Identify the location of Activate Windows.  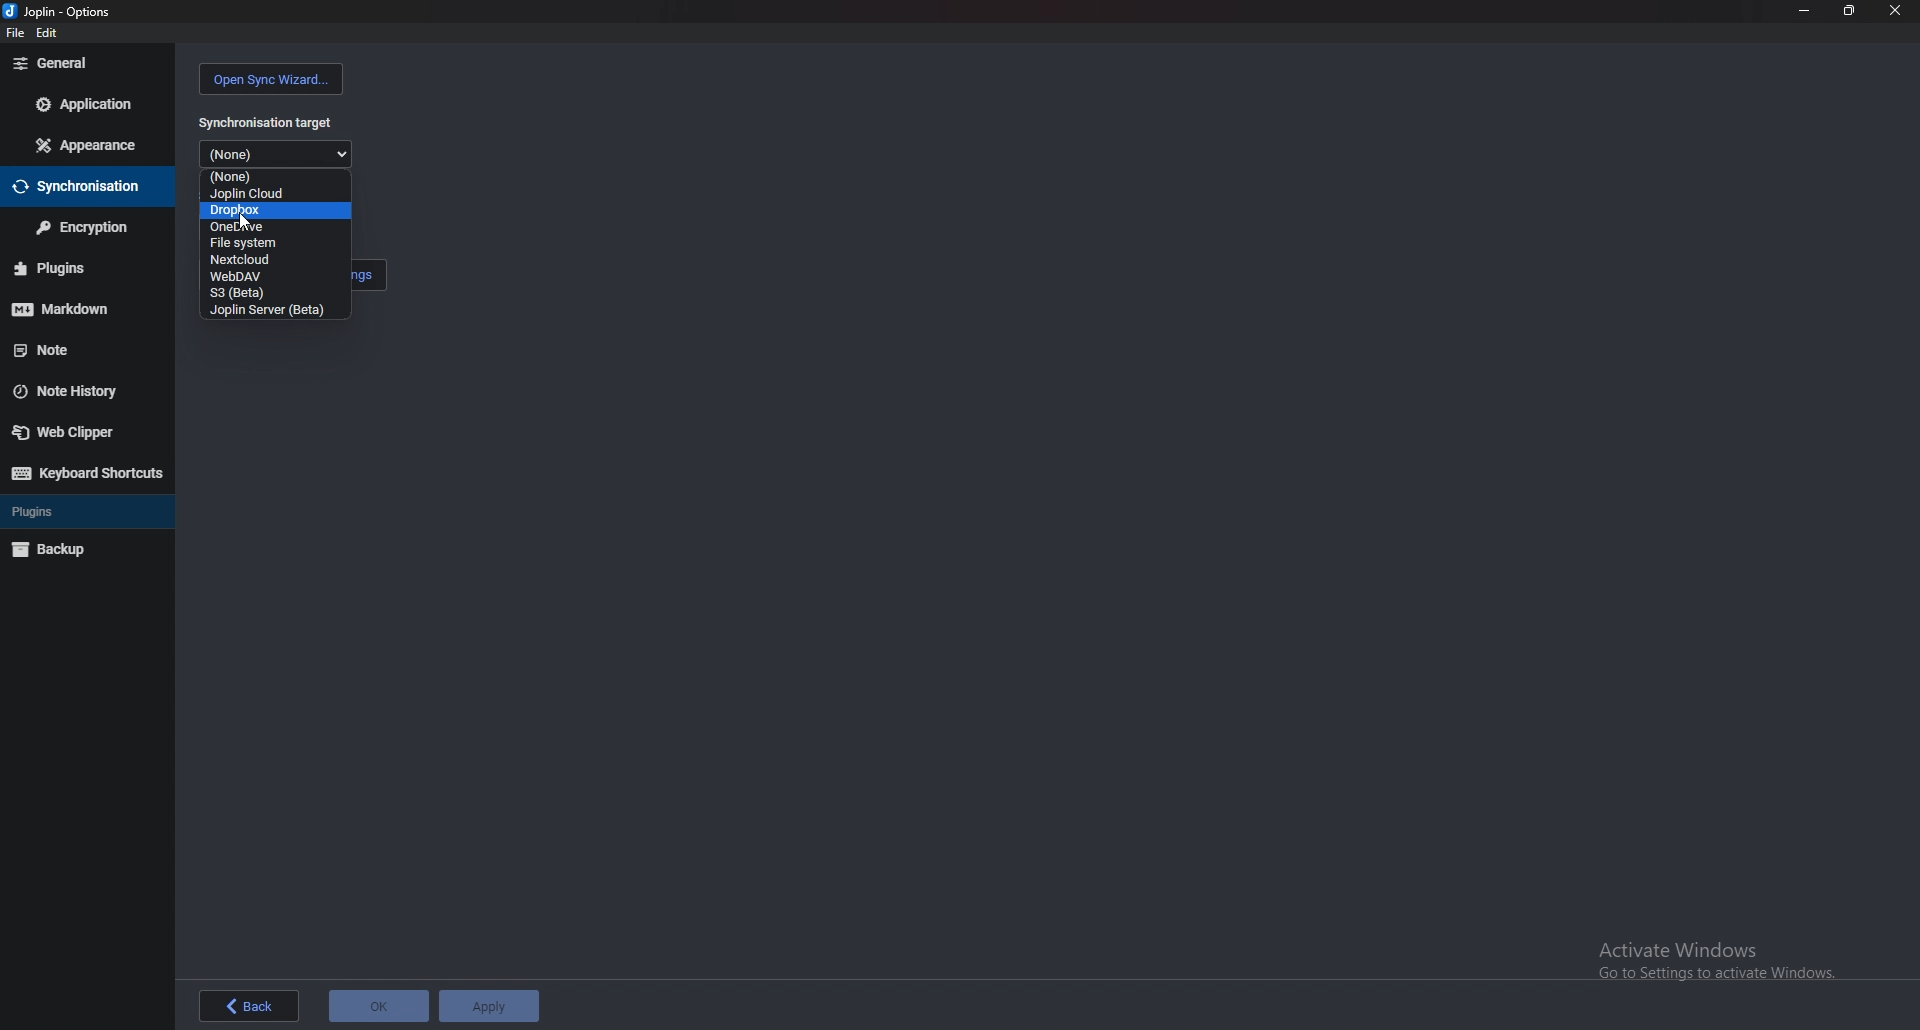
(1725, 962).